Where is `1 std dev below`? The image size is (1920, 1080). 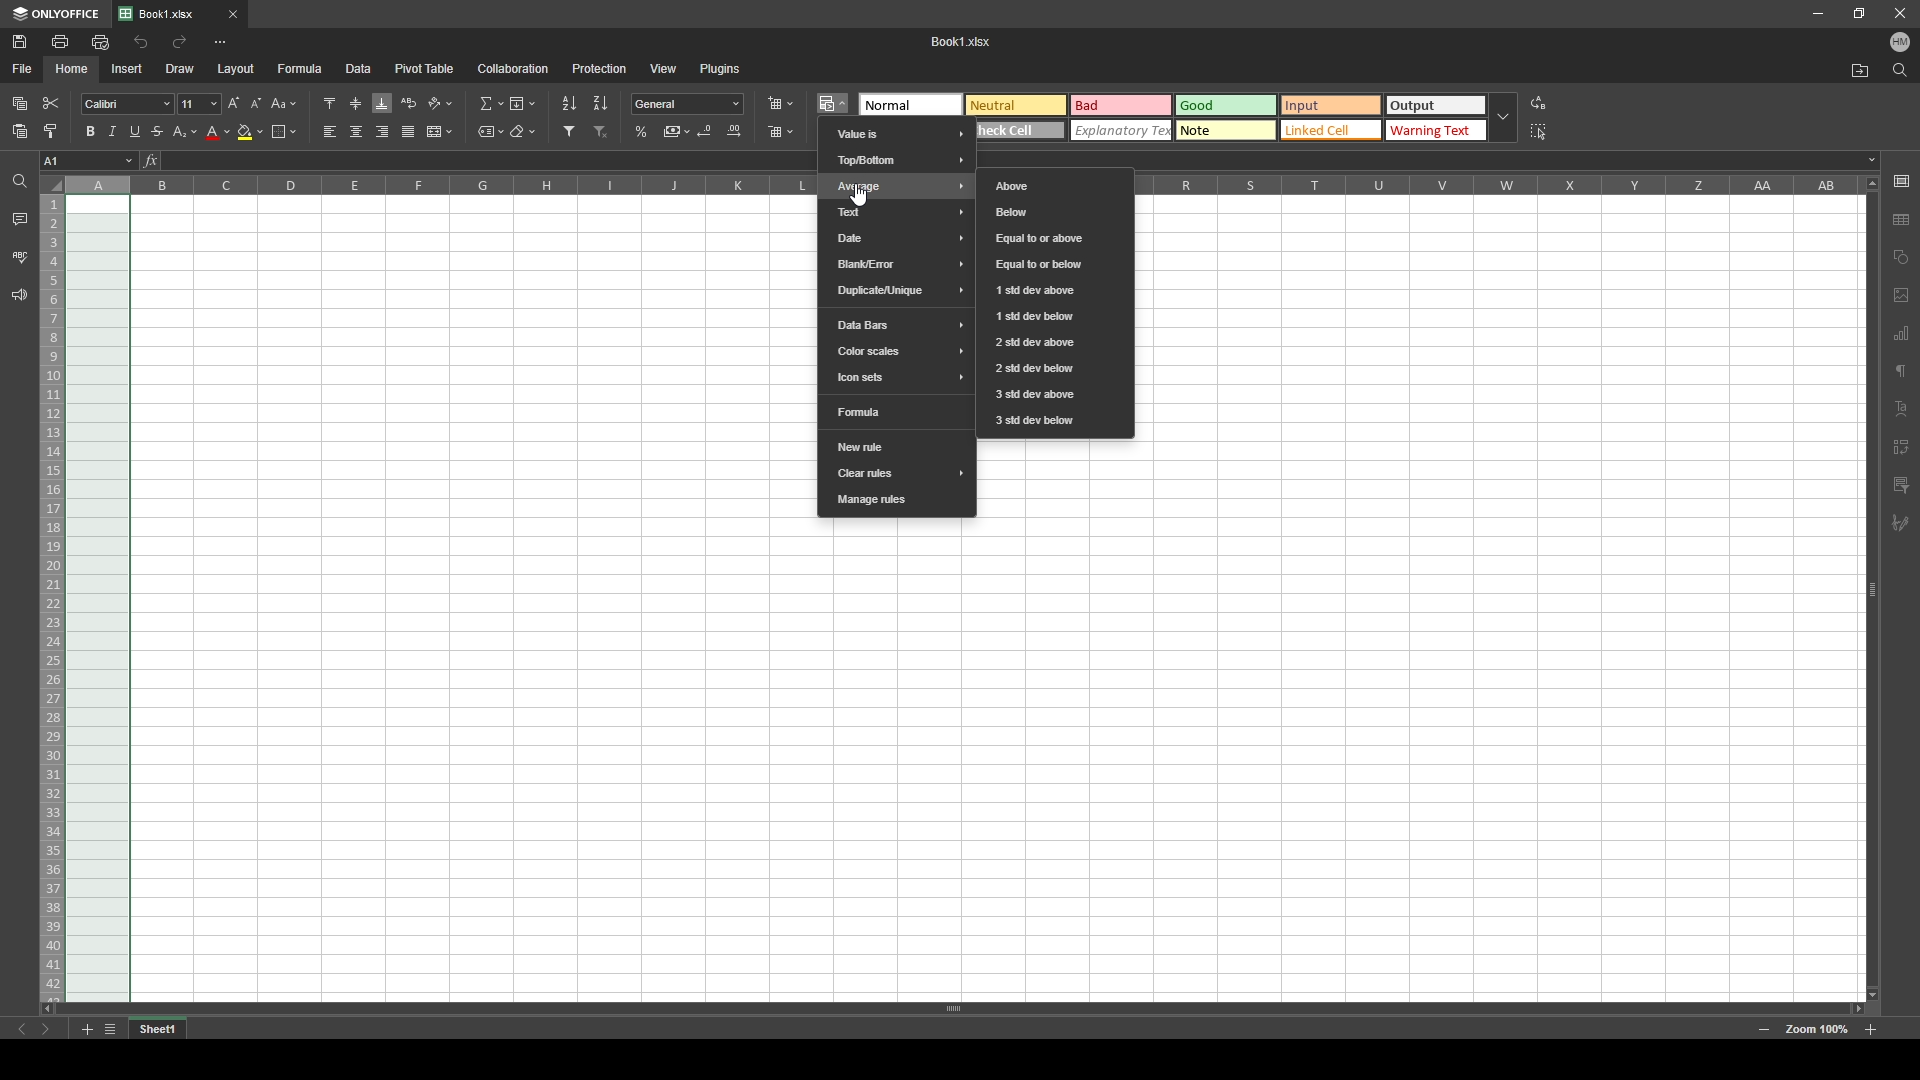
1 std dev below is located at coordinates (1055, 317).